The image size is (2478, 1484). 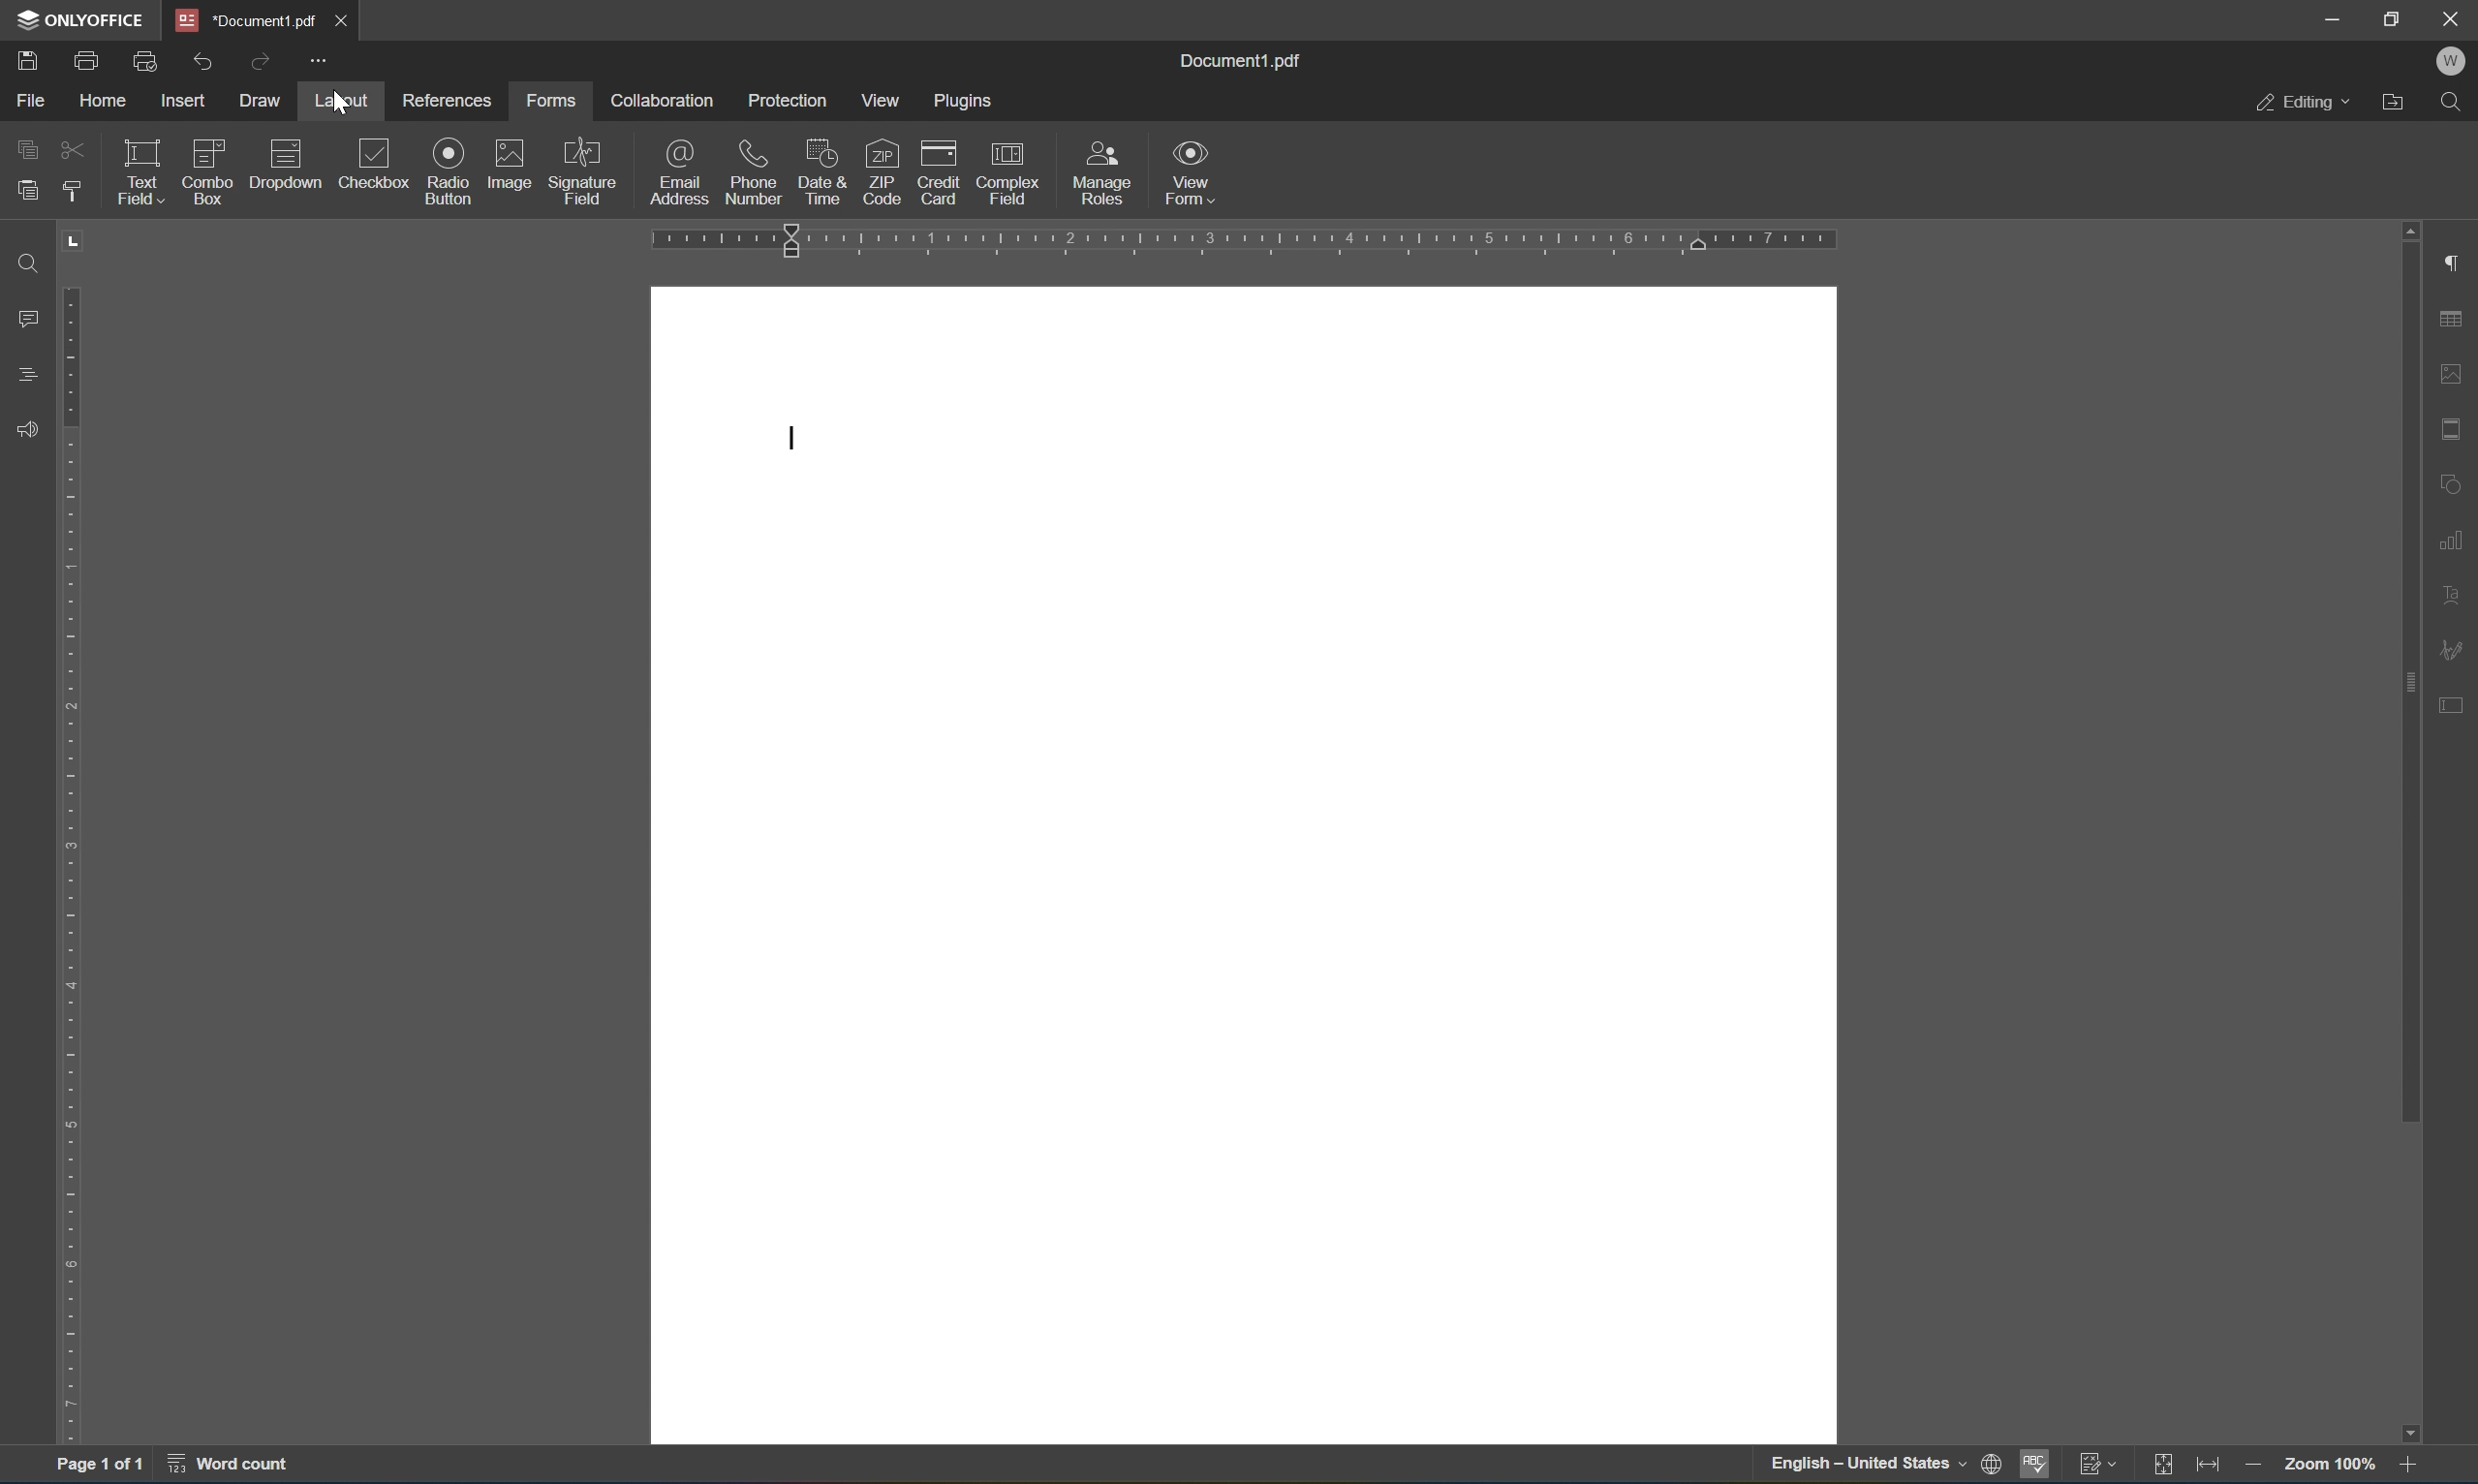 What do you see at coordinates (1245, 60) in the screenshot?
I see `document1.pdf` at bounding box center [1245, 60].